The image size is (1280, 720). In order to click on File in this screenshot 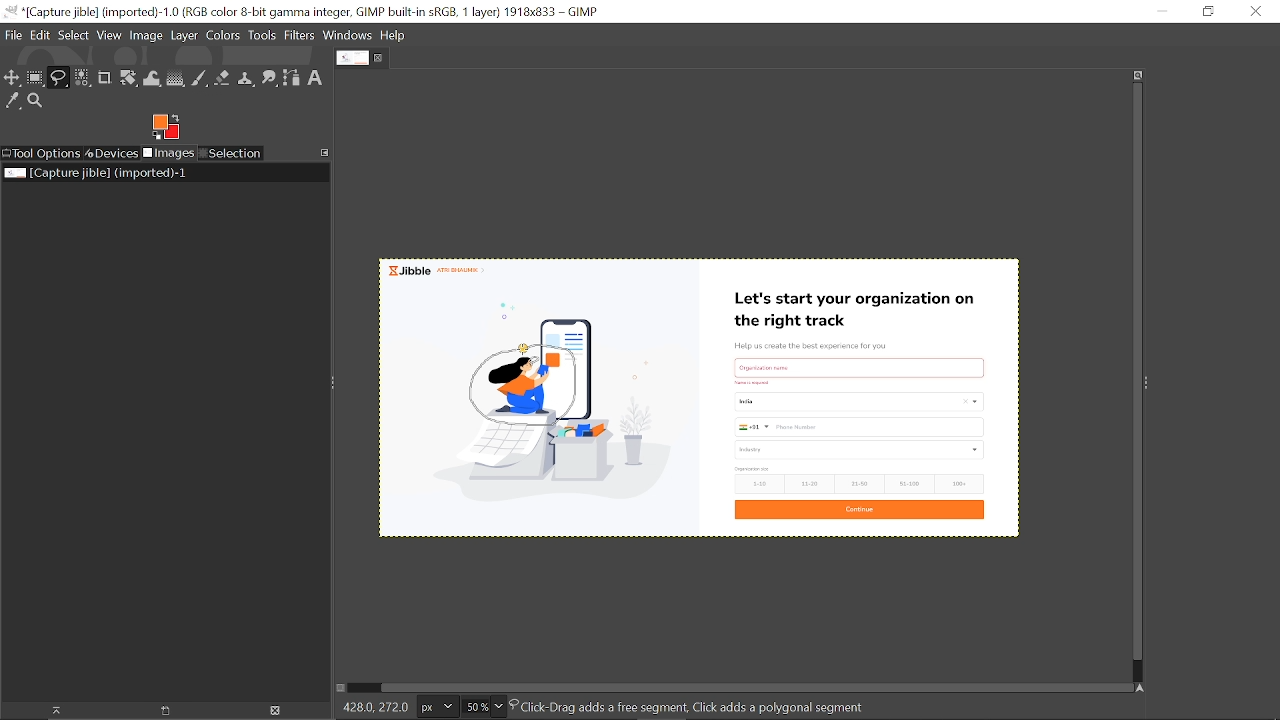, I will do `click(13, 35)`.